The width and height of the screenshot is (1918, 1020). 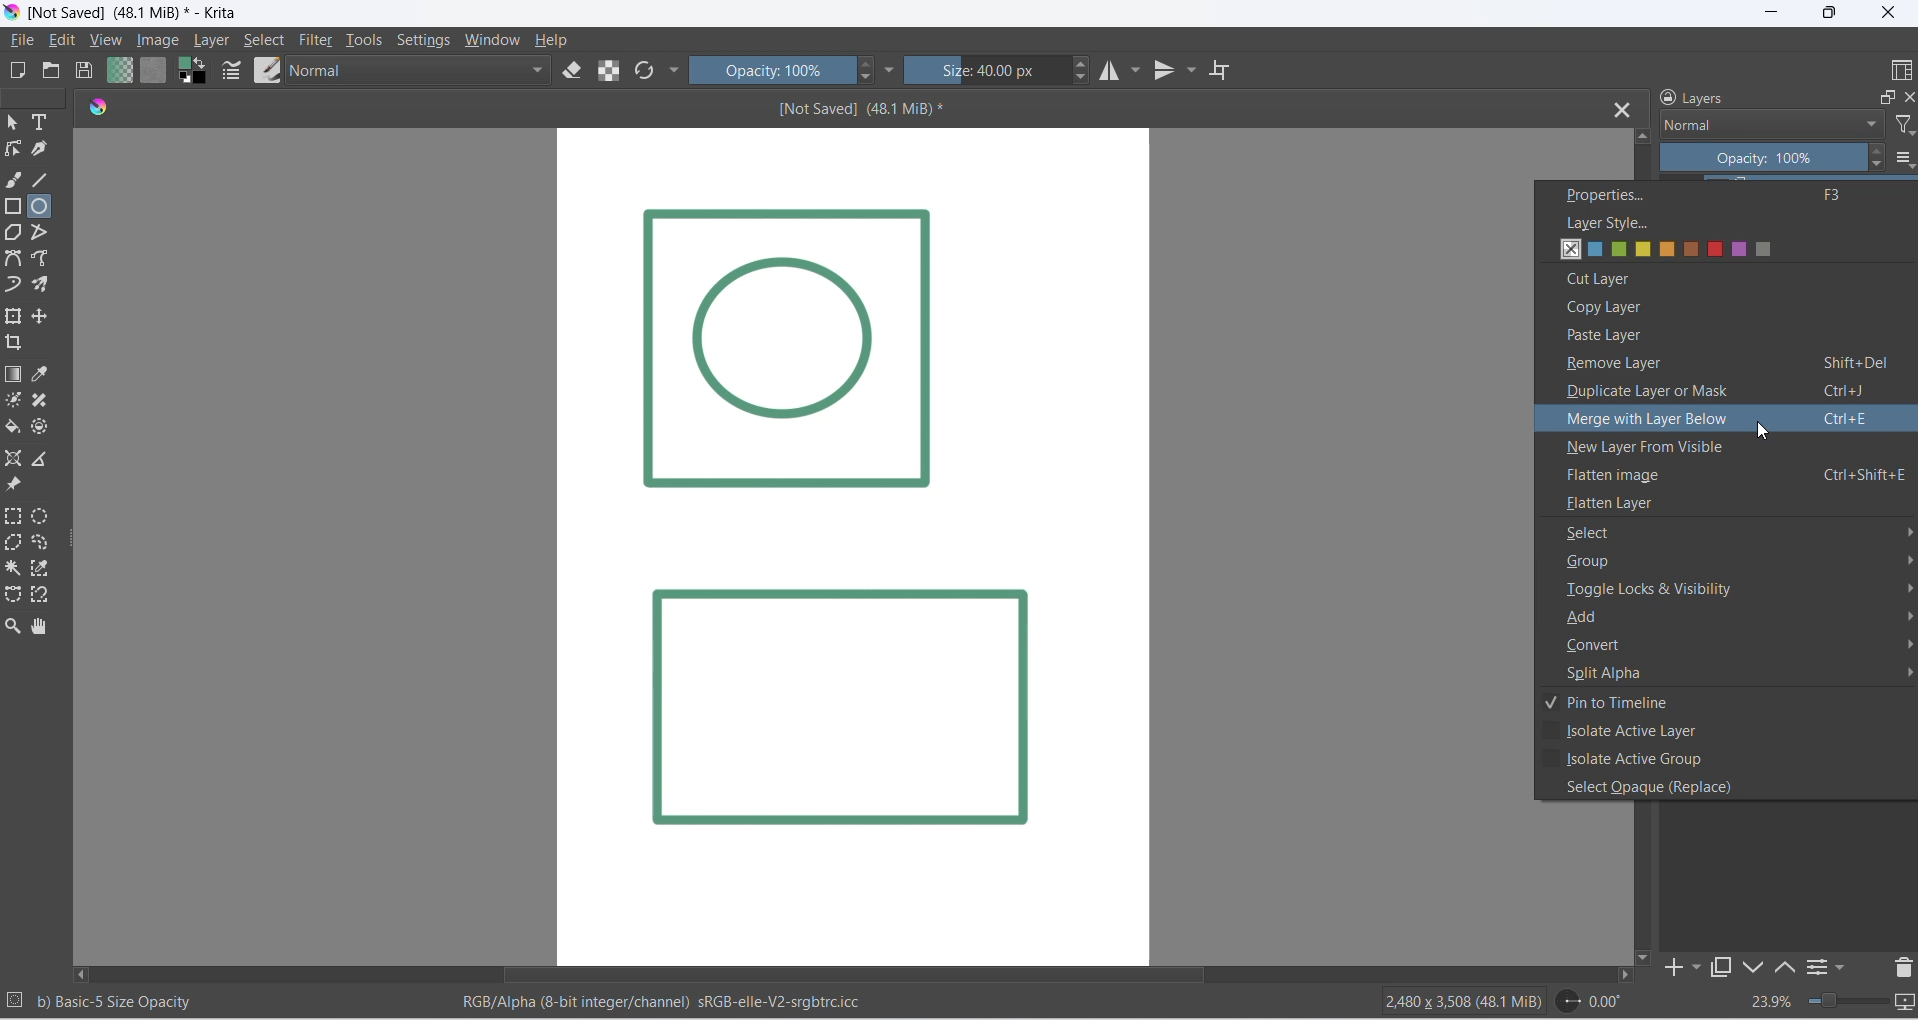 I want to click on crop image, so click(x=18, y=345).